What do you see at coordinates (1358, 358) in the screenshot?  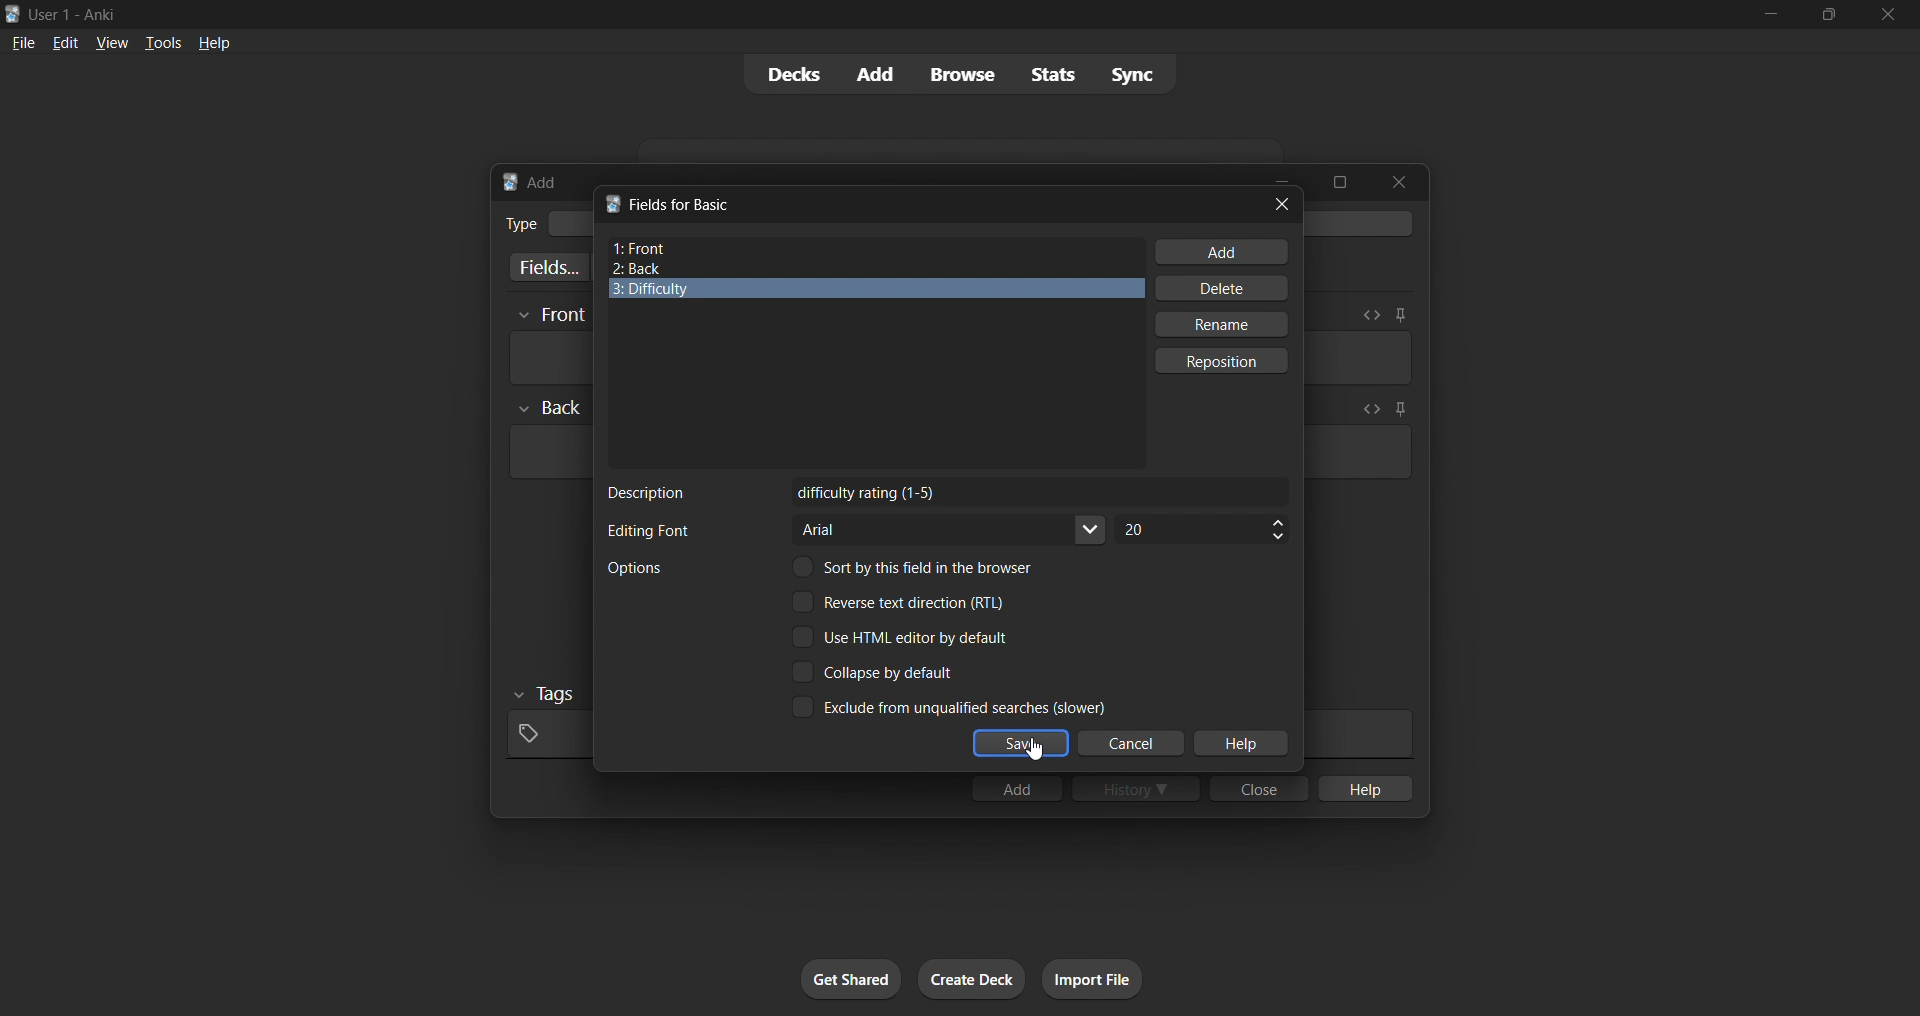 I see `Card front input` at bounding box center [1358, 358].